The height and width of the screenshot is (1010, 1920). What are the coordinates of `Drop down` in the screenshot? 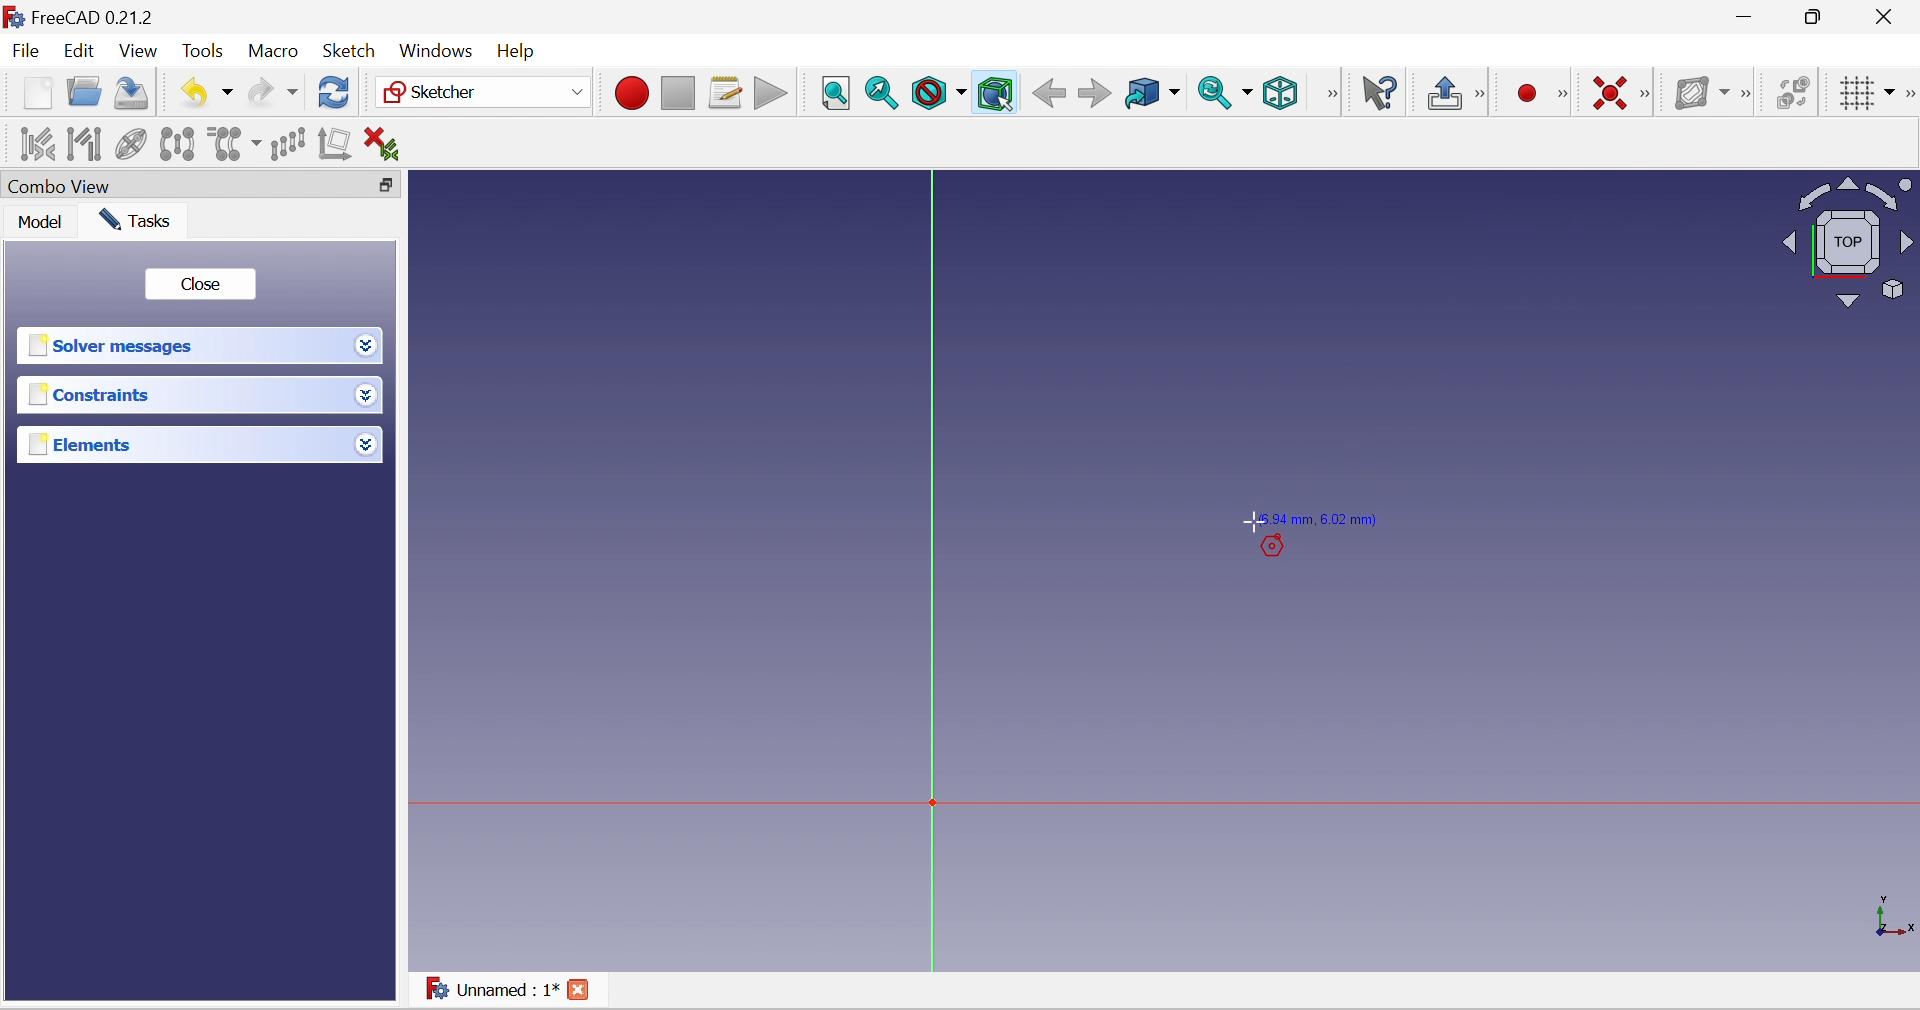 It's located at (367, 396).